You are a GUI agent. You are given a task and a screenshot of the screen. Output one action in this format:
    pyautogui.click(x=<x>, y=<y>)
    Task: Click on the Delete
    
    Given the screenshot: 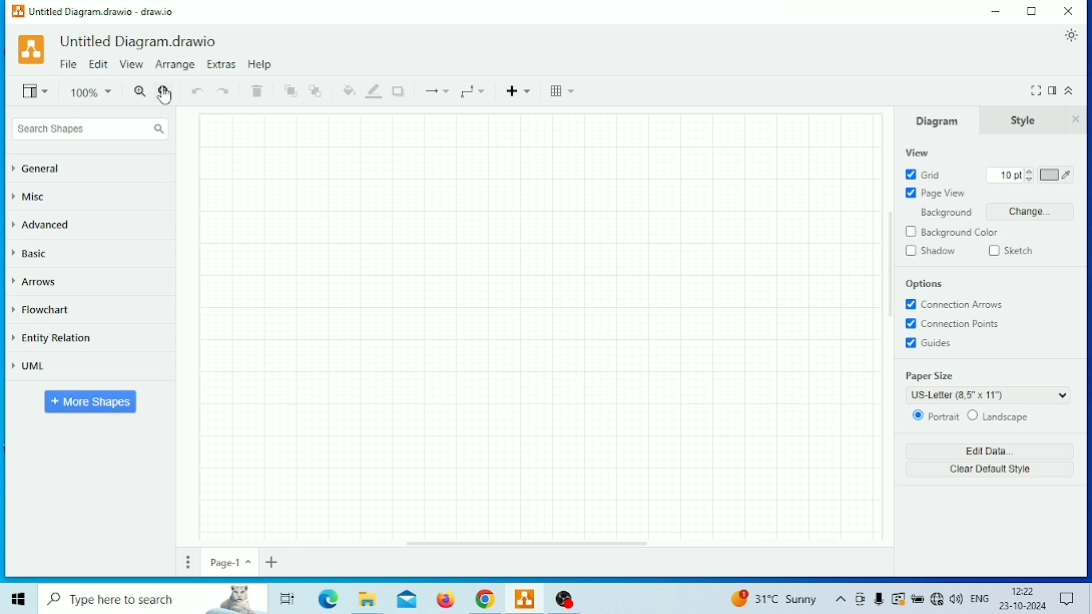 What is the action you would take?
    pyautogui.click(x=257, y=91)
    